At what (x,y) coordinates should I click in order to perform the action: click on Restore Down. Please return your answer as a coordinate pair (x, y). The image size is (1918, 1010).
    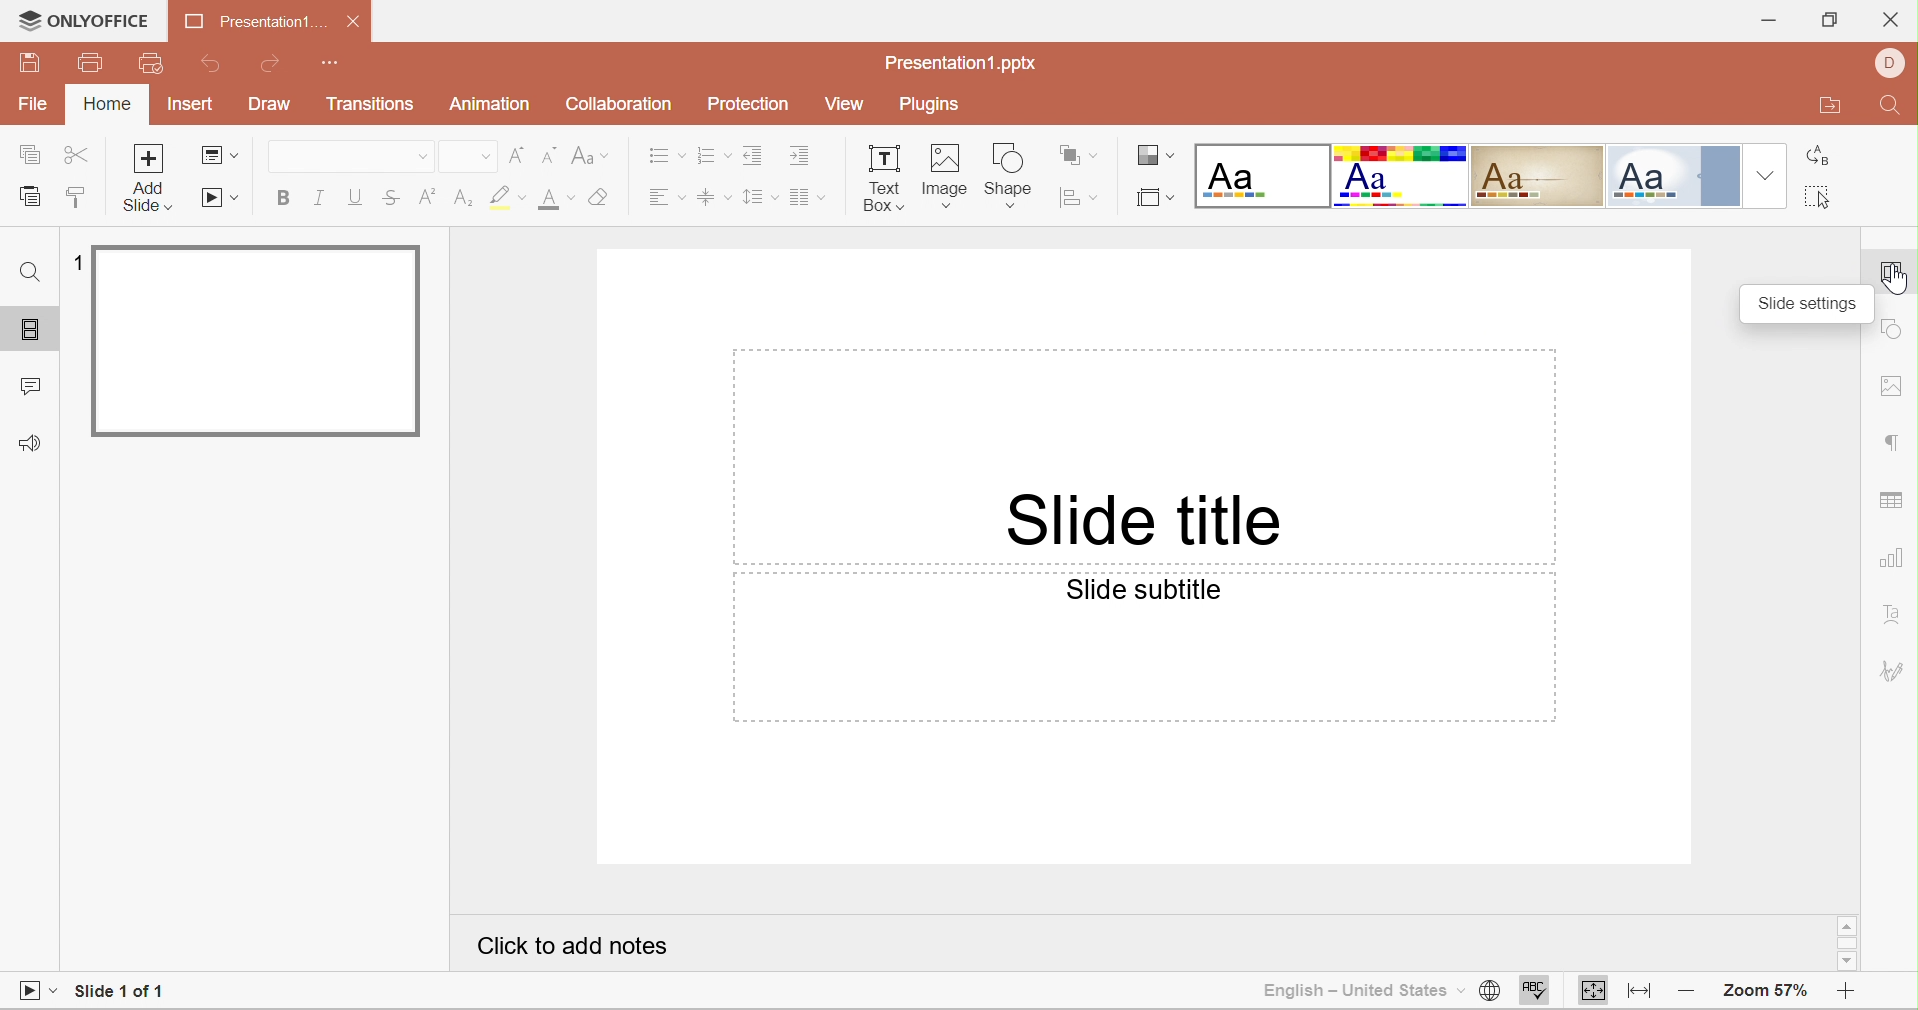
    Looking at the image, I should click on (1829, 22).